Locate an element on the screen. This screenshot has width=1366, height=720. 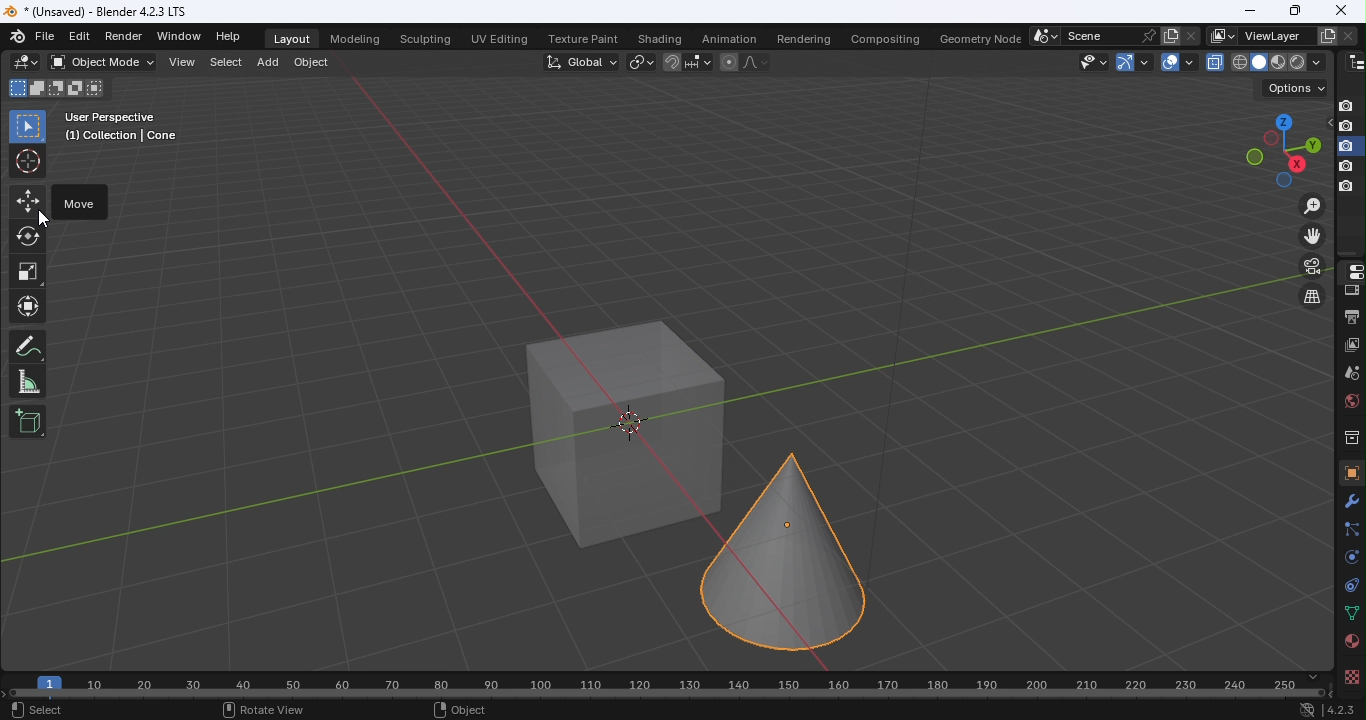
Rotate the view is located at coordinates (1281, 120).